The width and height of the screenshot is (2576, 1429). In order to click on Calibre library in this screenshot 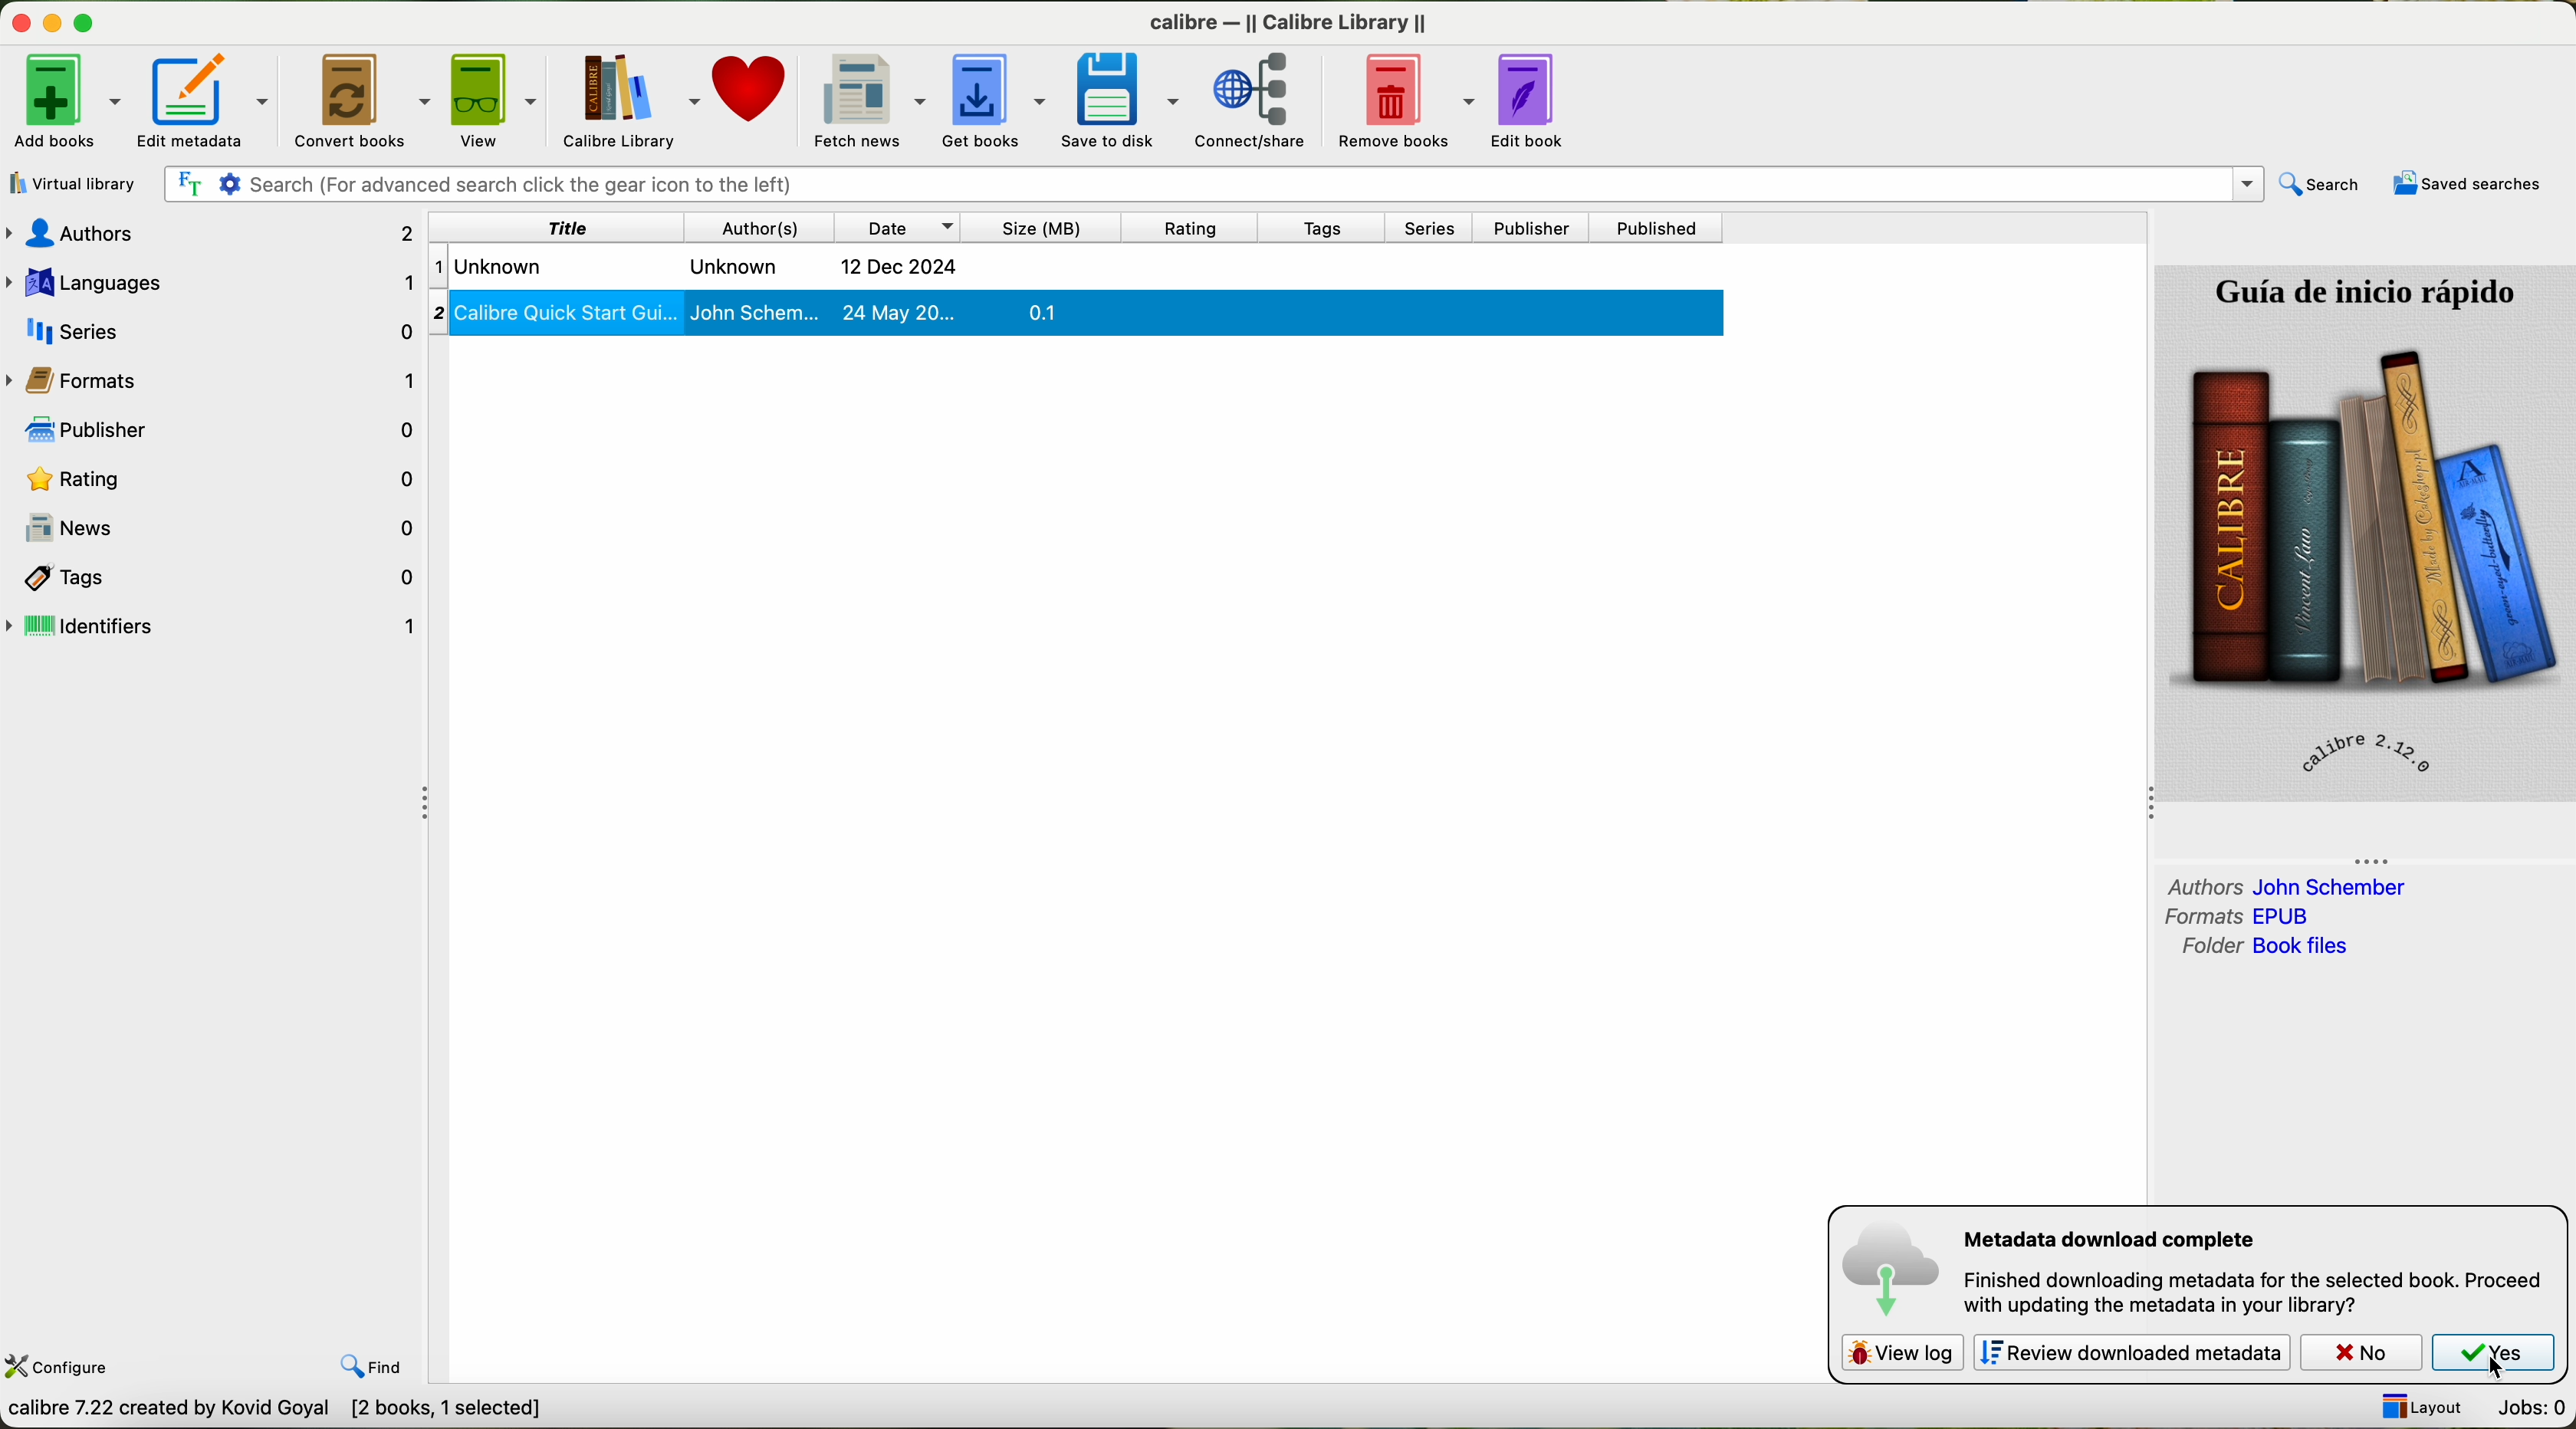, I will do `click(633, 97)`.